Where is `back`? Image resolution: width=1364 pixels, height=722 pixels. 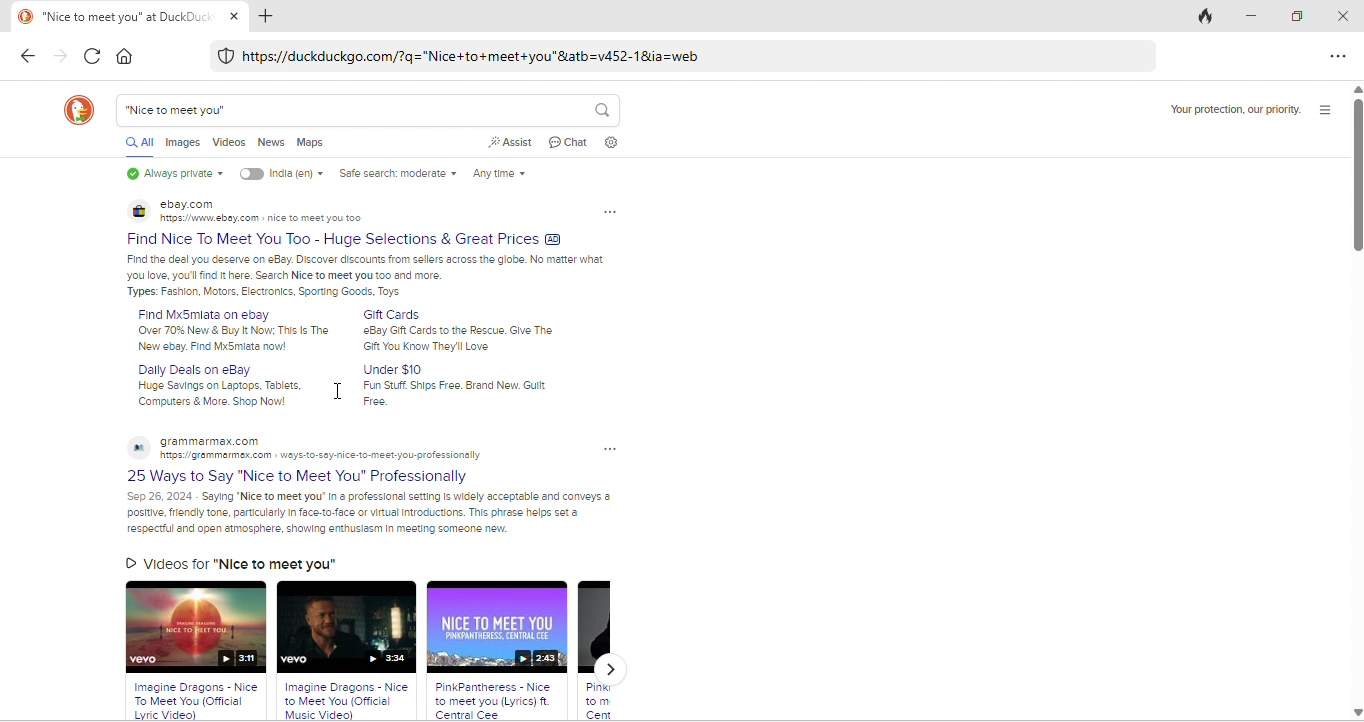
back is located at coordinates (29, 56).